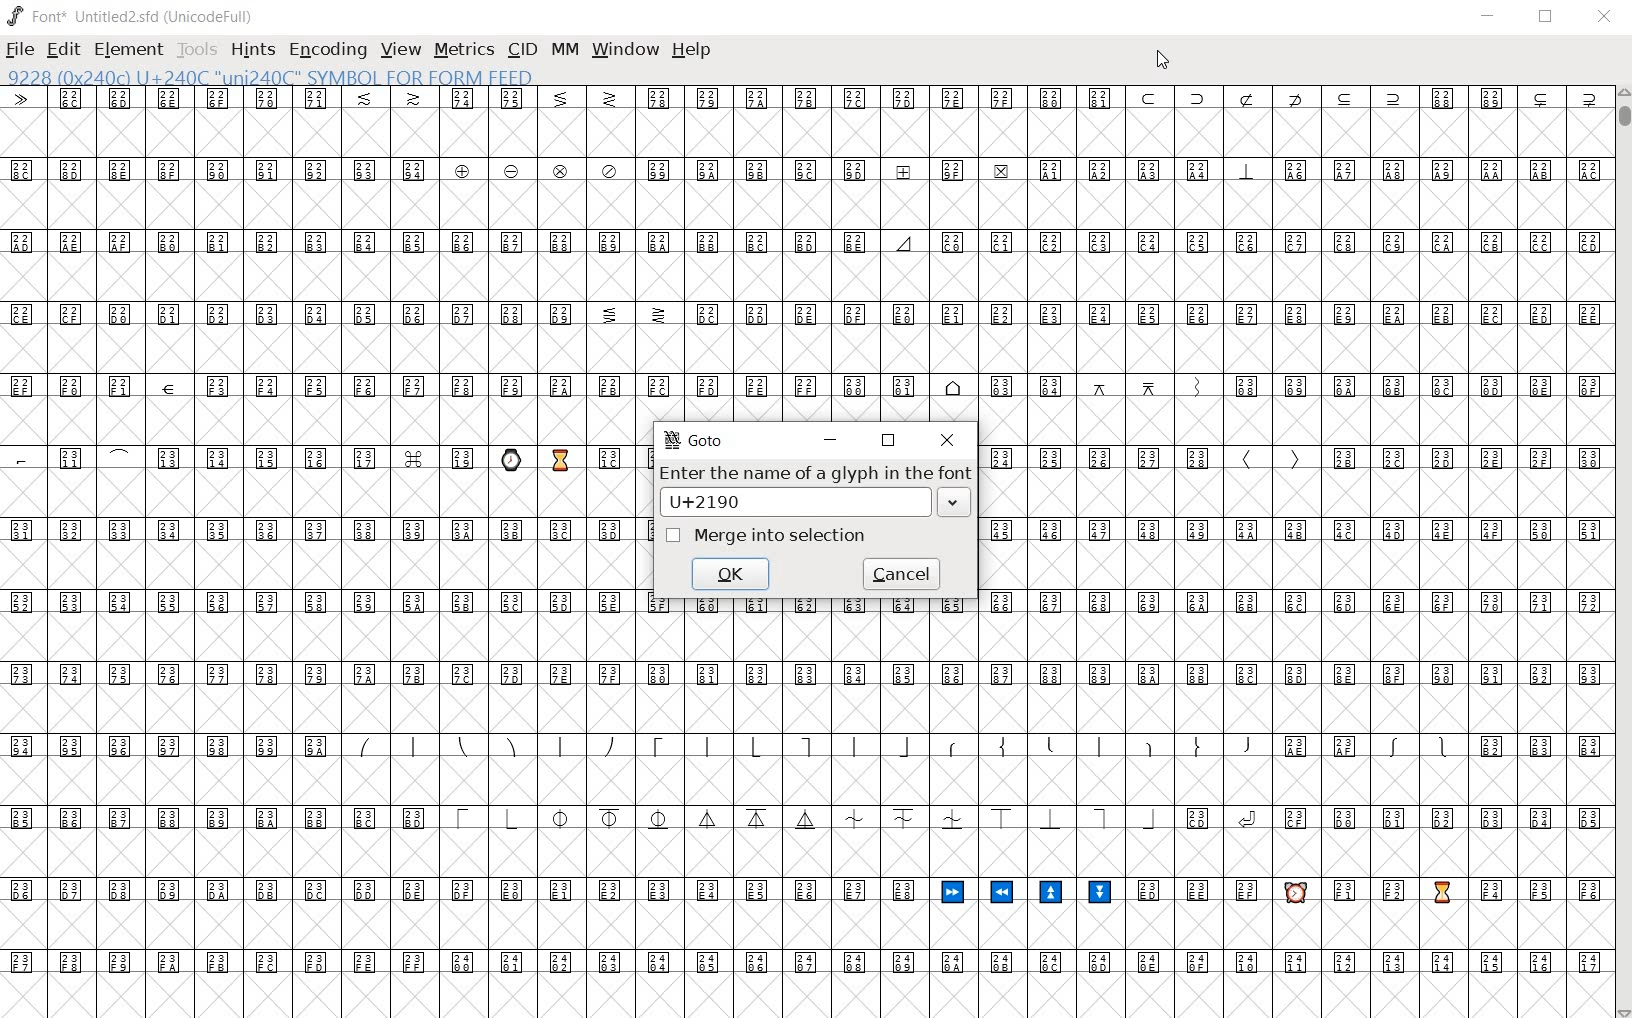  I want to click on edit, so click(62, 51).